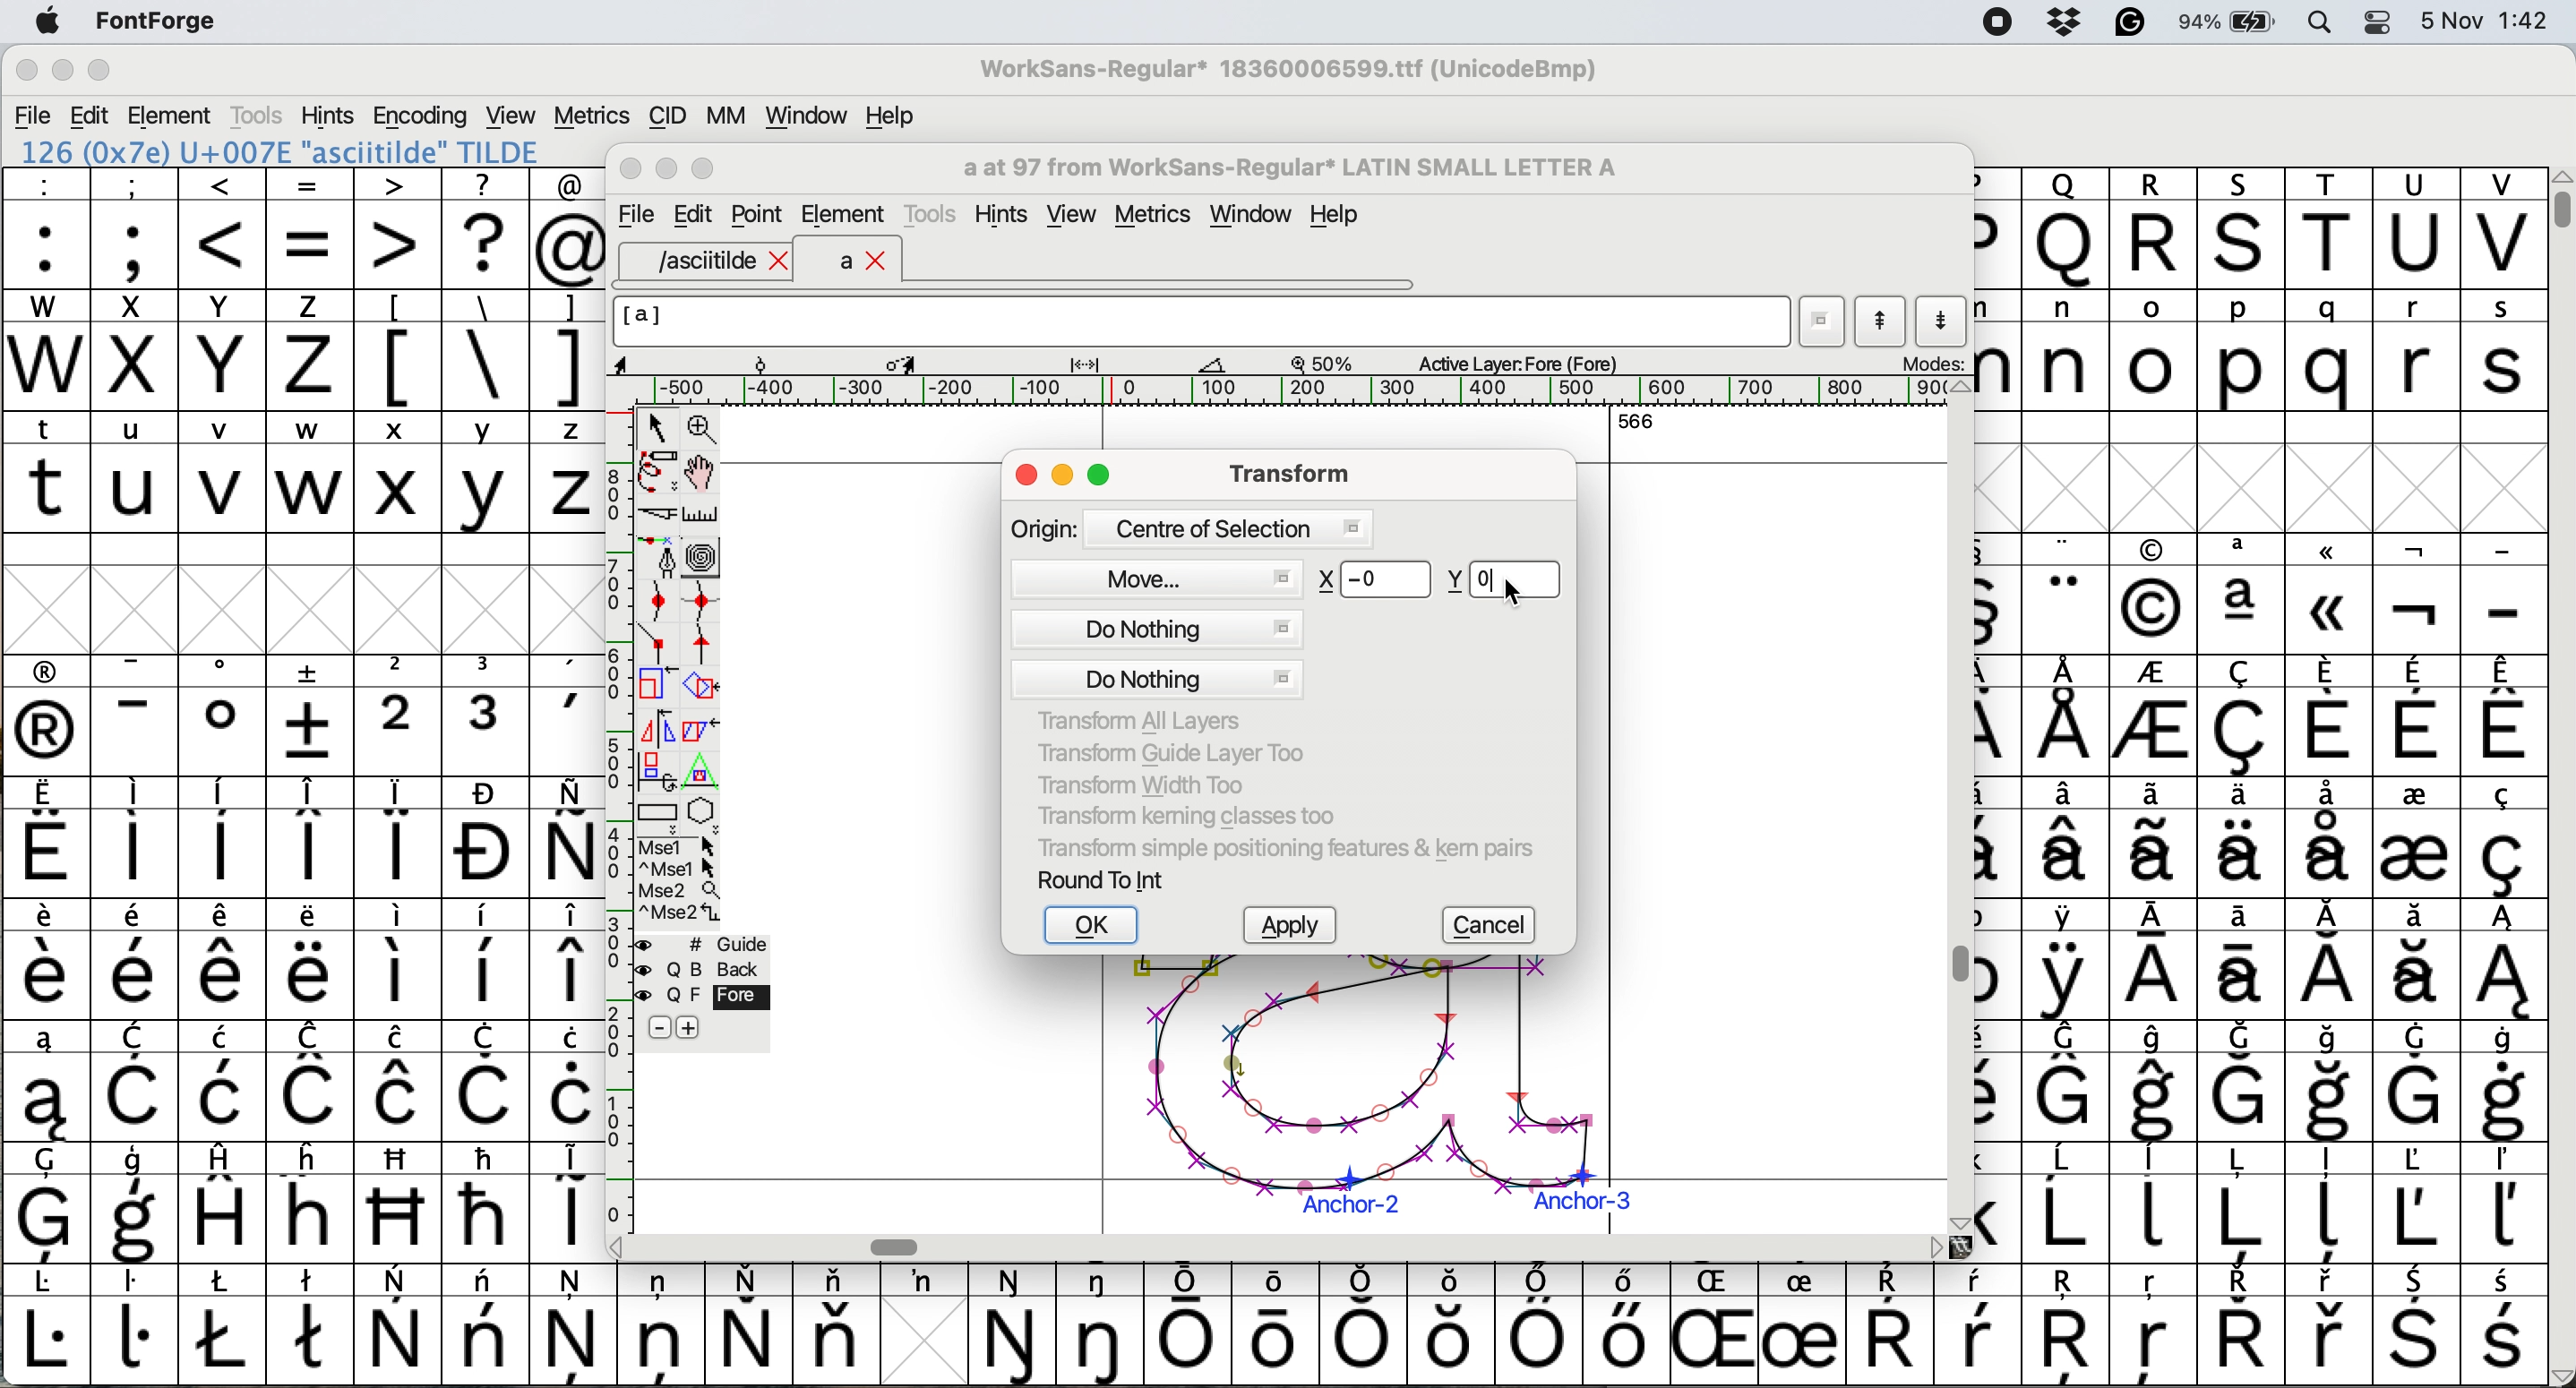 The image size is (2576, 1388). Describe the element at coordinates (2334, 1083) in the screenshot. I see `symbol` at that location.